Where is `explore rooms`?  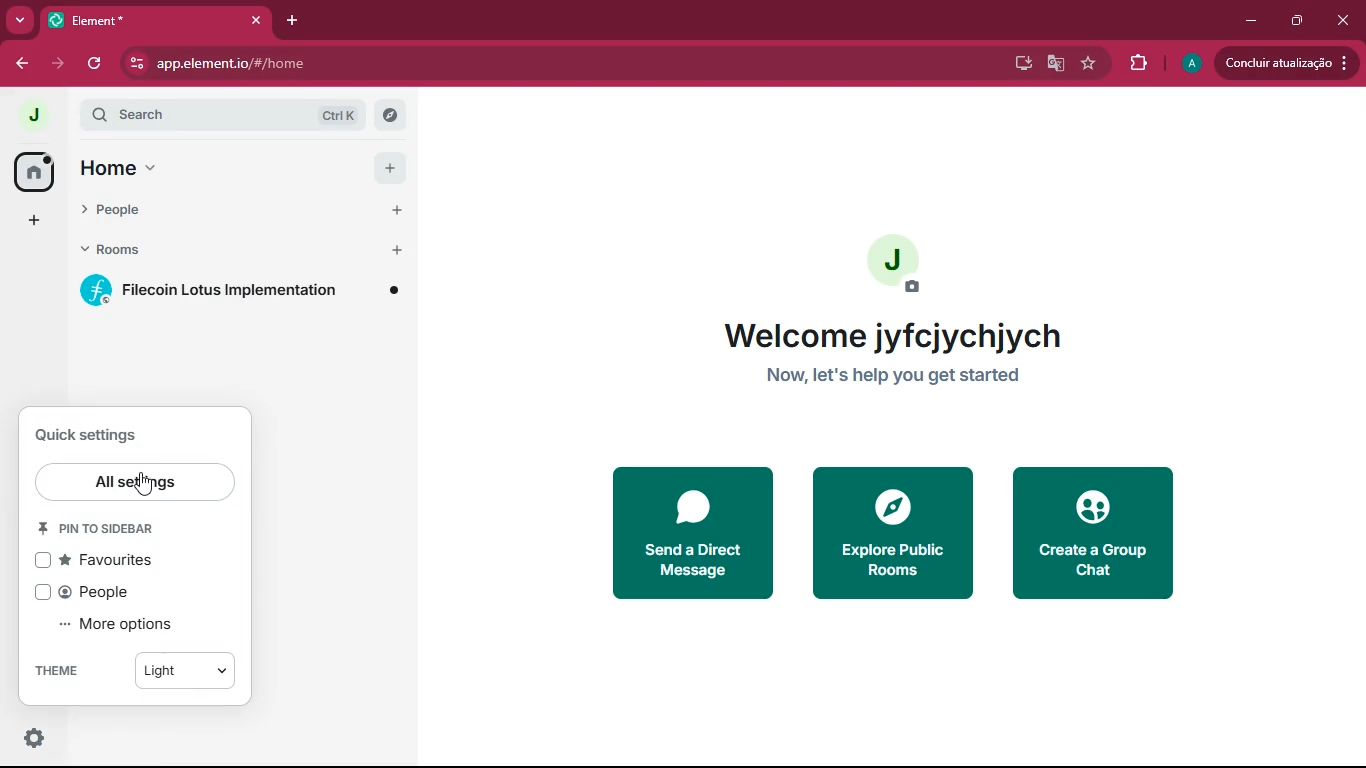
explore rooms is located at coordinates (391, 115).